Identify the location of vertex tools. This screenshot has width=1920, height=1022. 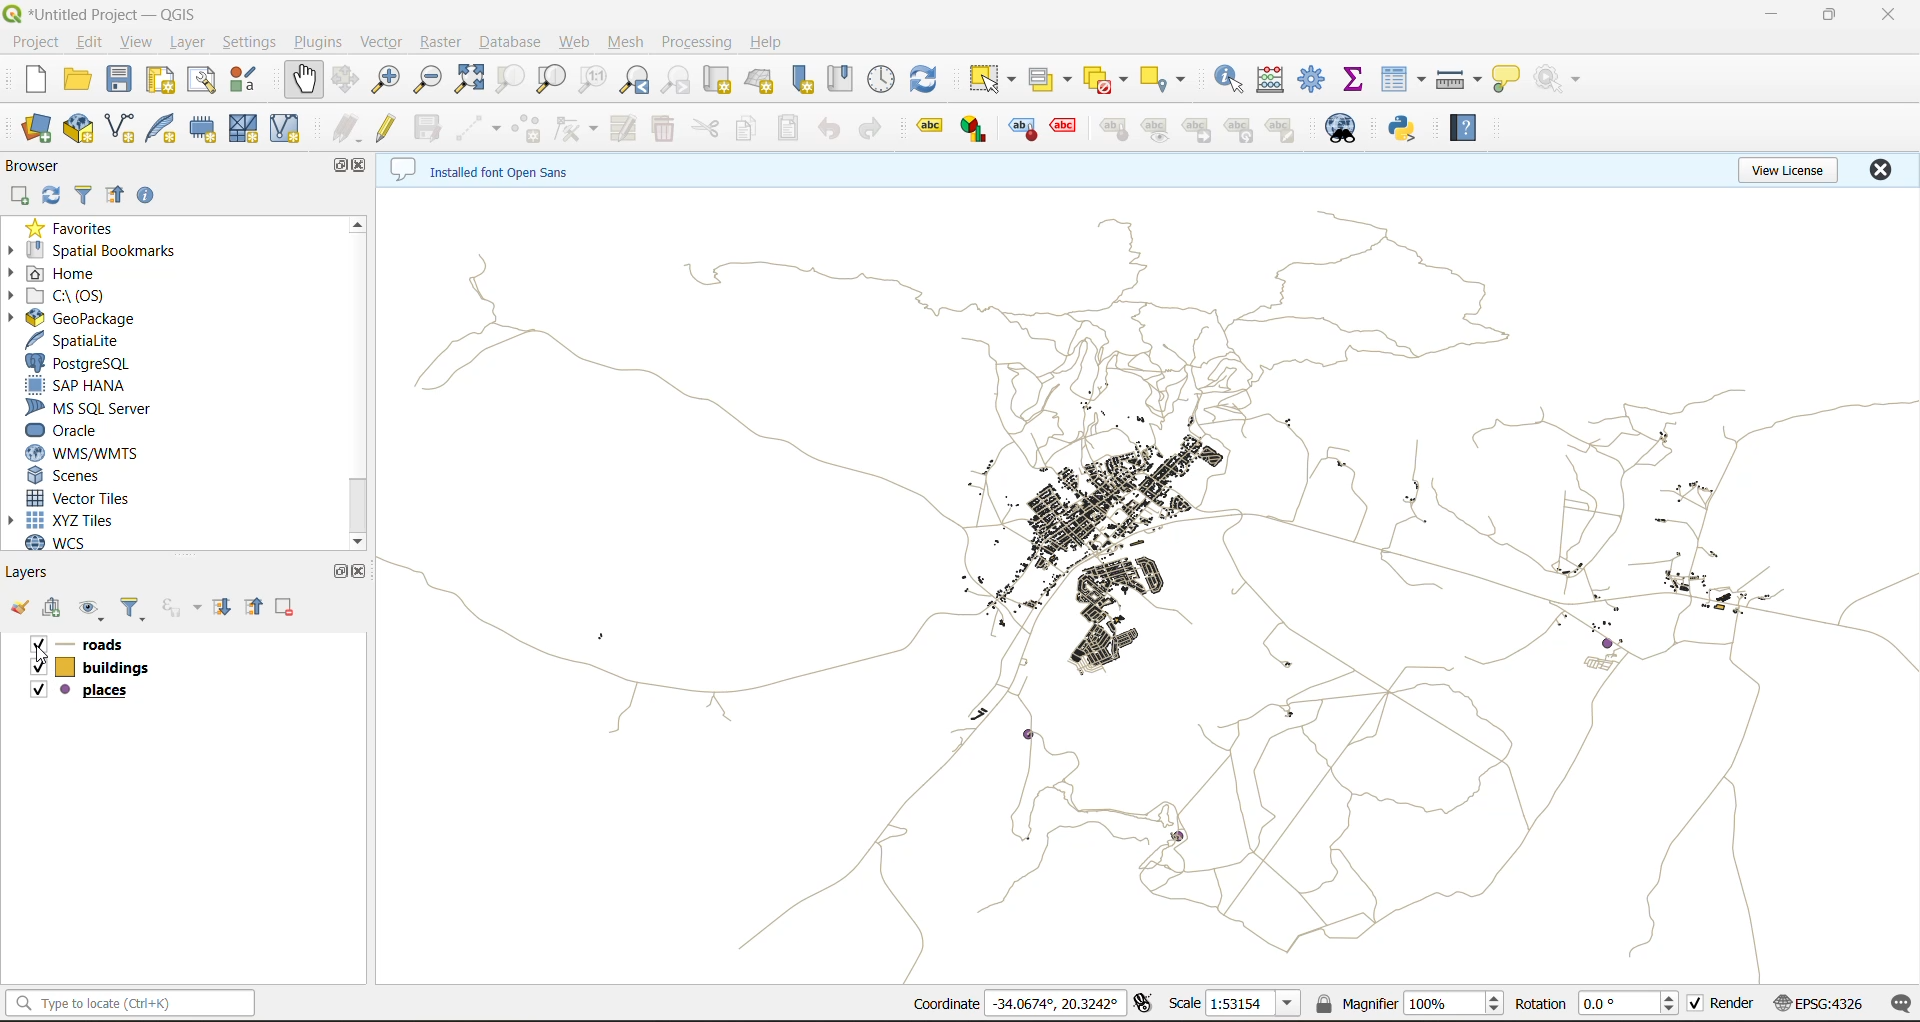
(577, 128).